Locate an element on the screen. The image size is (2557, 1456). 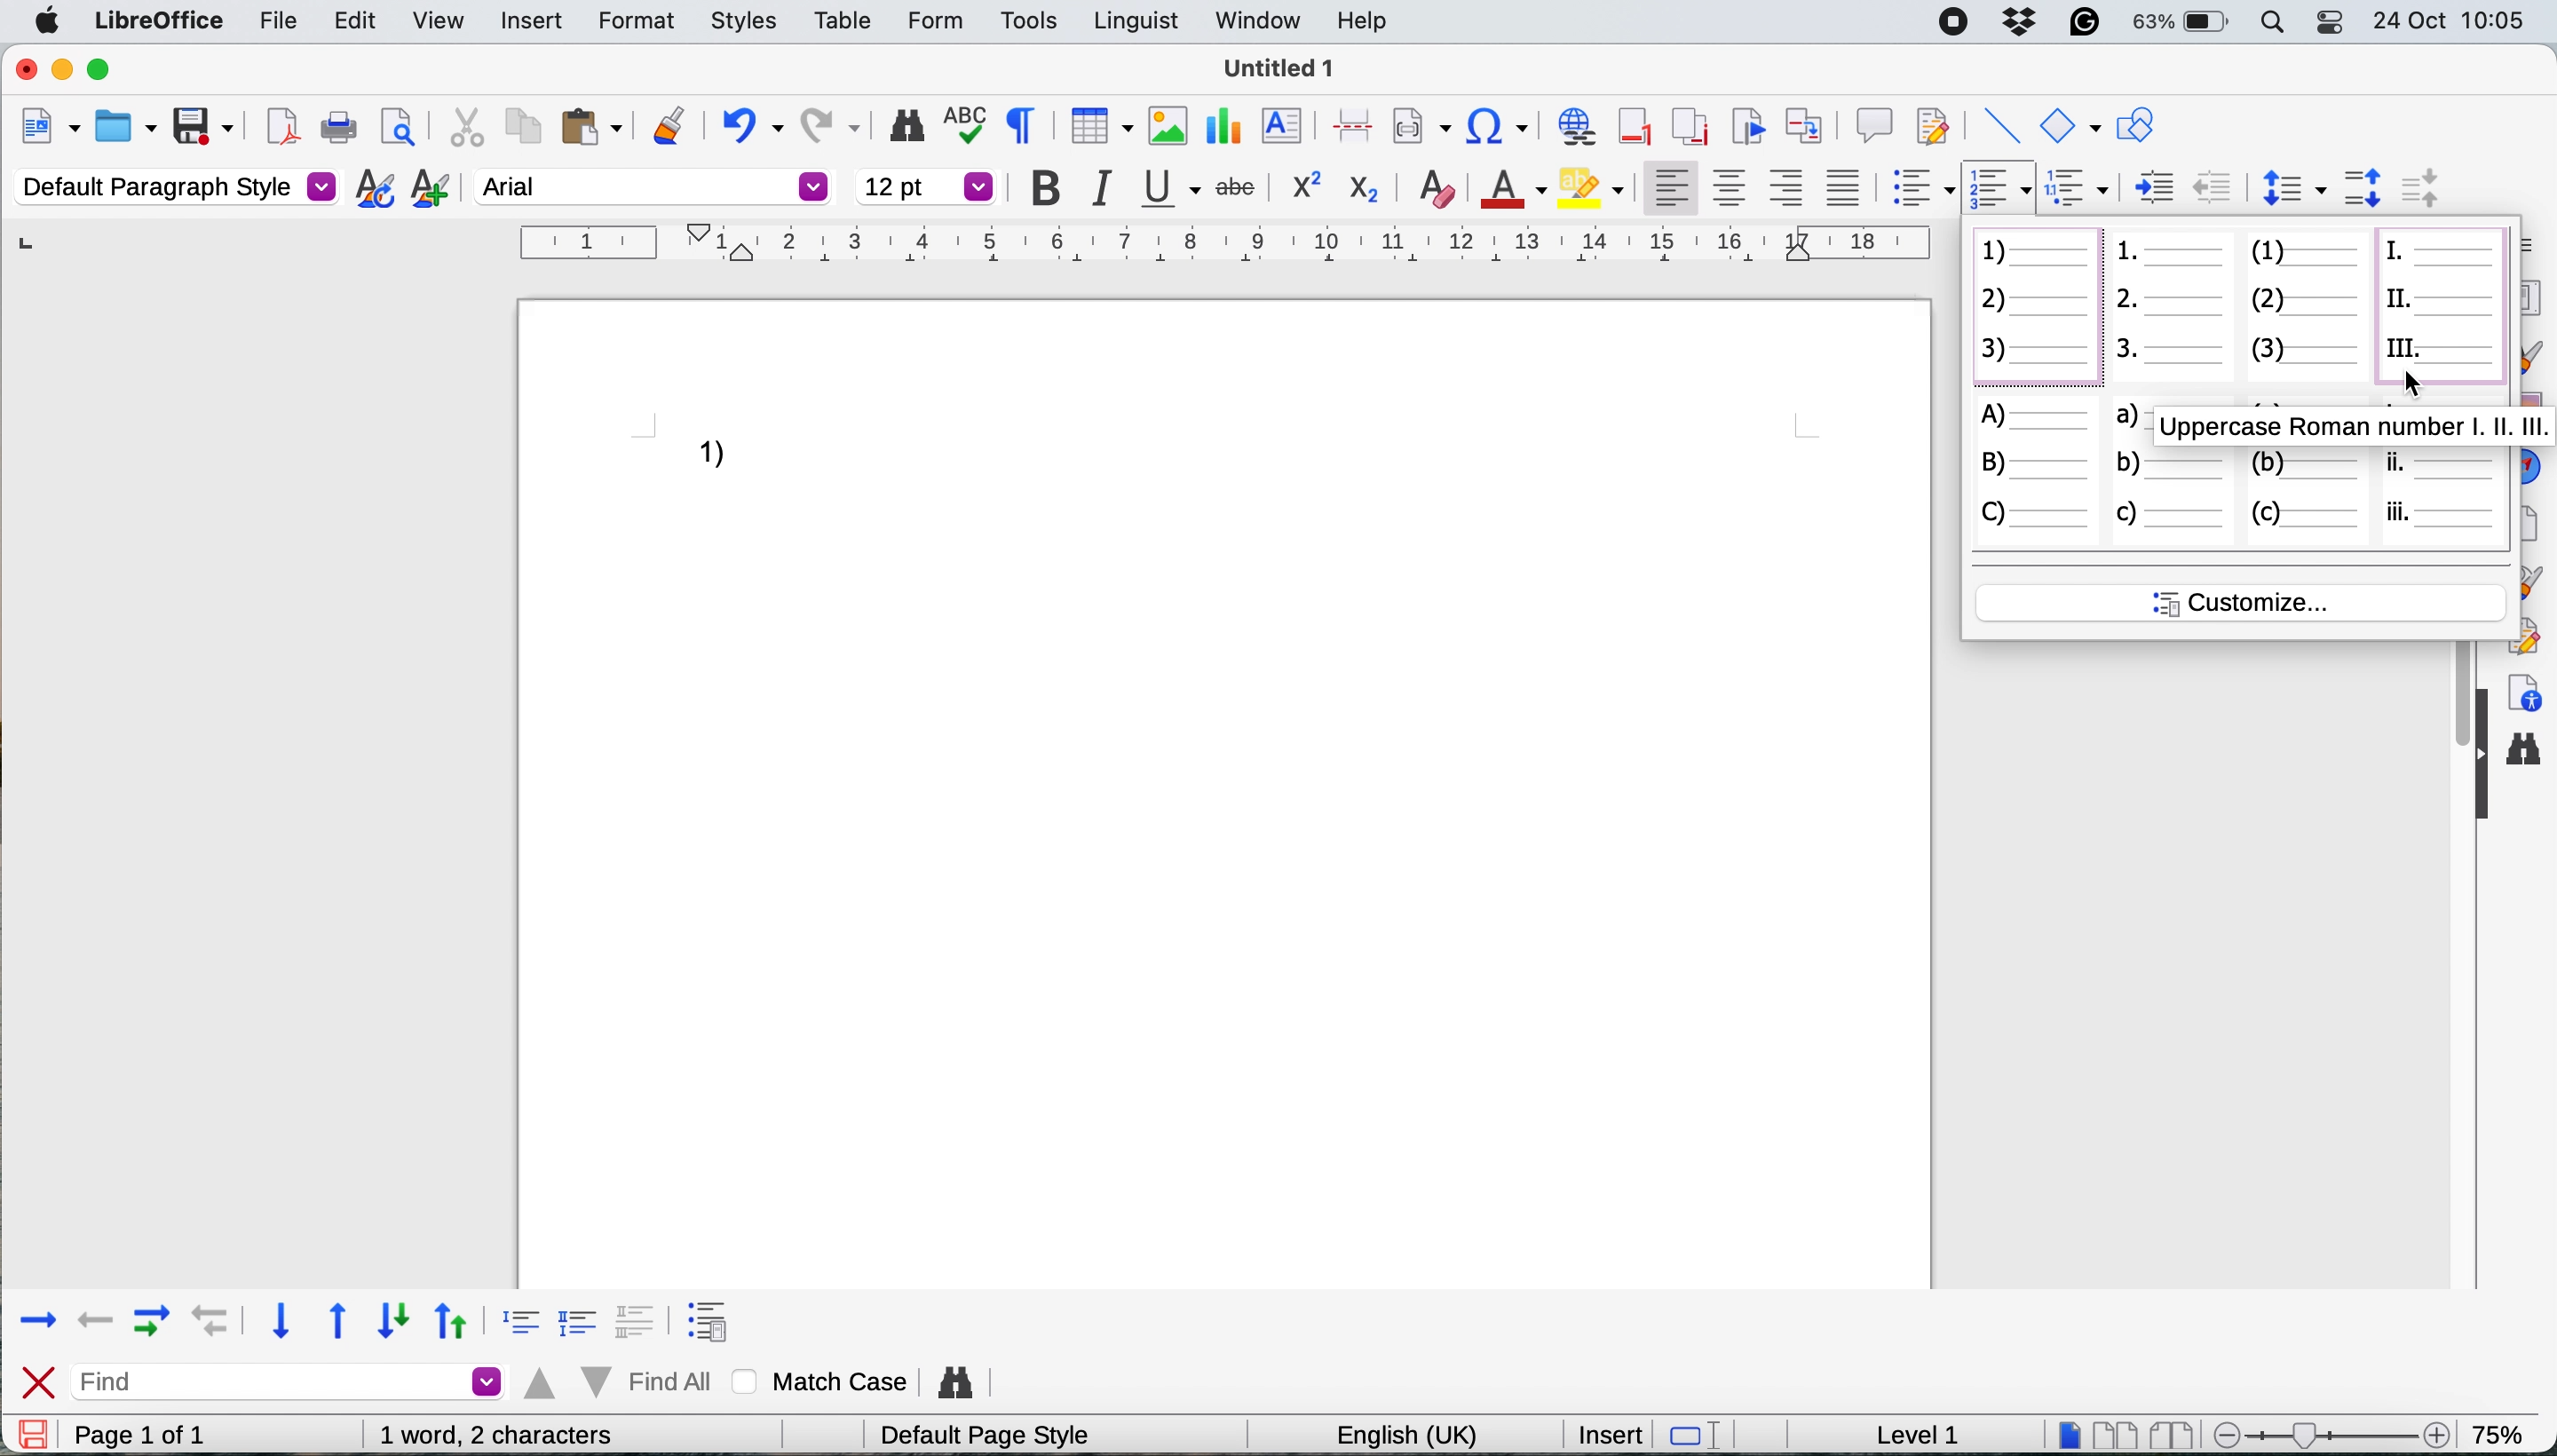
insert is located at coordinates (530, 19).